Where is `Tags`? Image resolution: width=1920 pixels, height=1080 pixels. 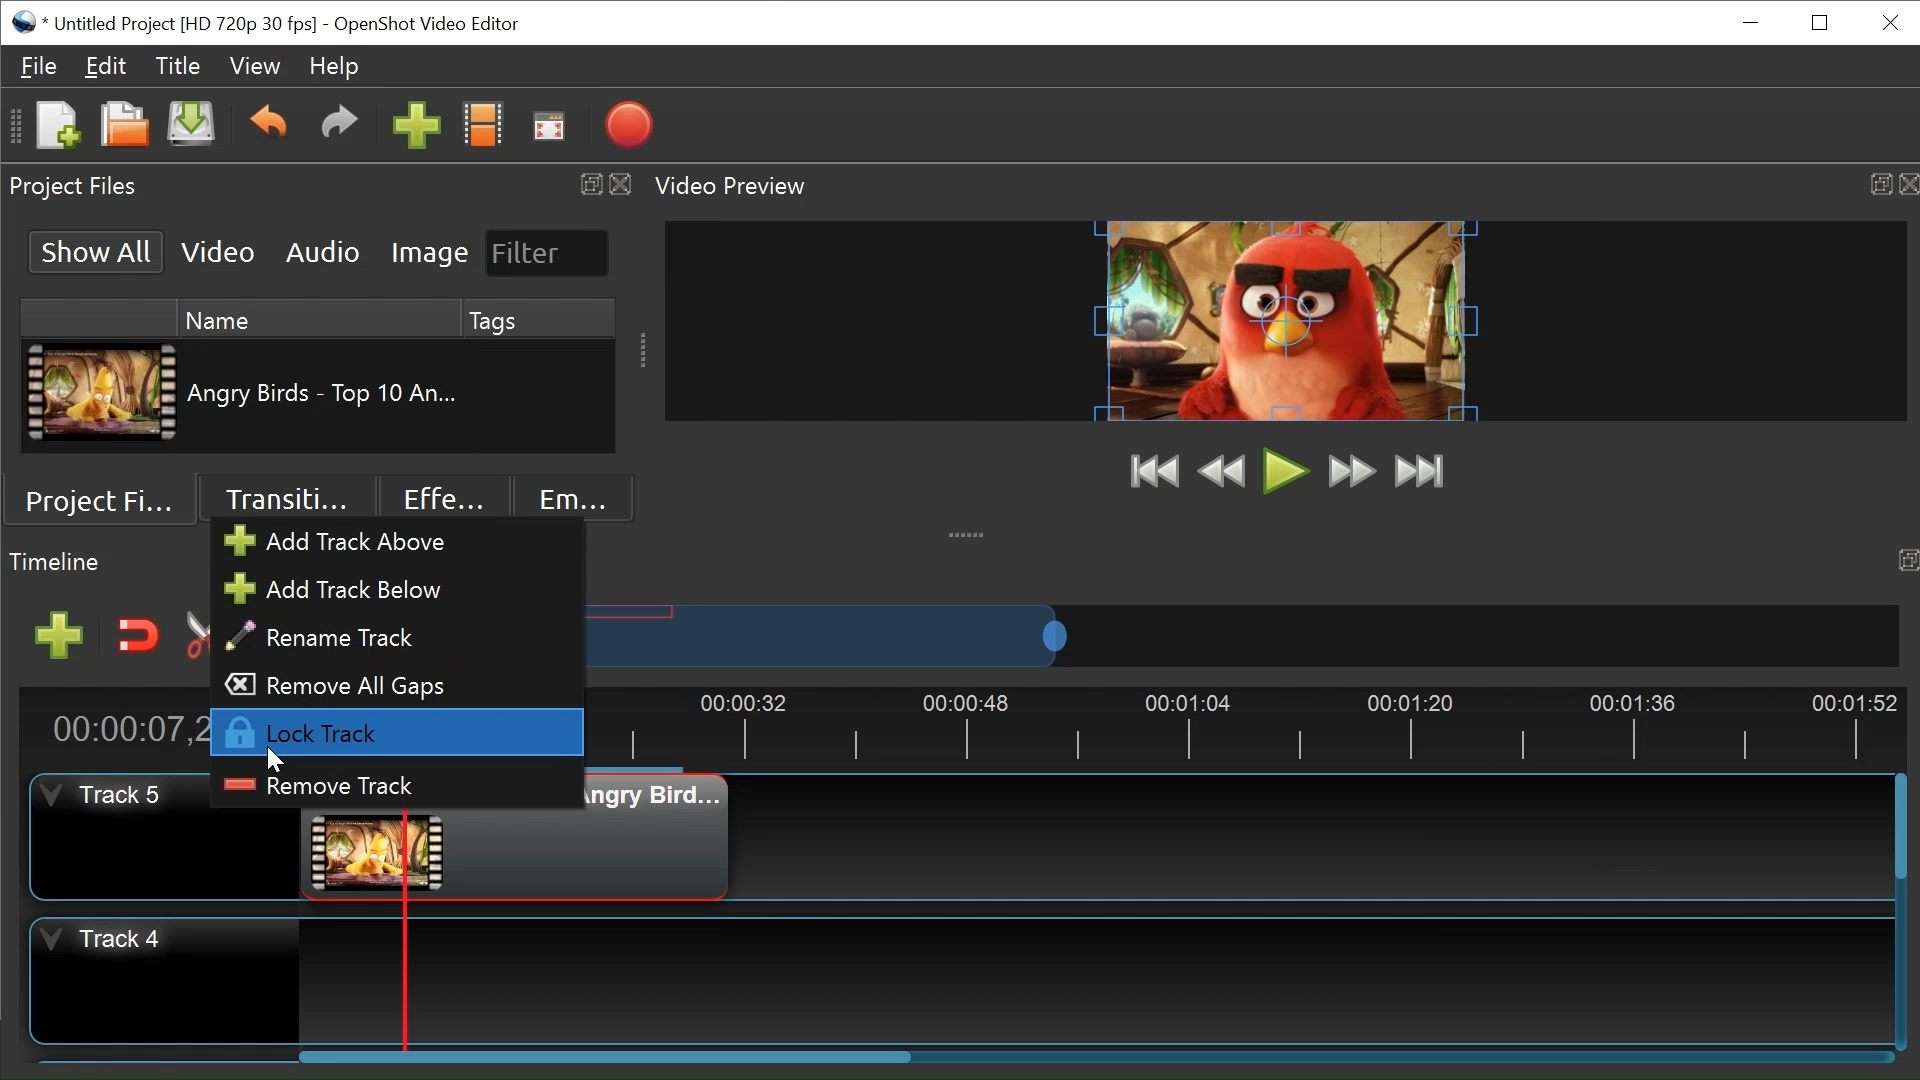 Tags is located at coordinates (542, 319).